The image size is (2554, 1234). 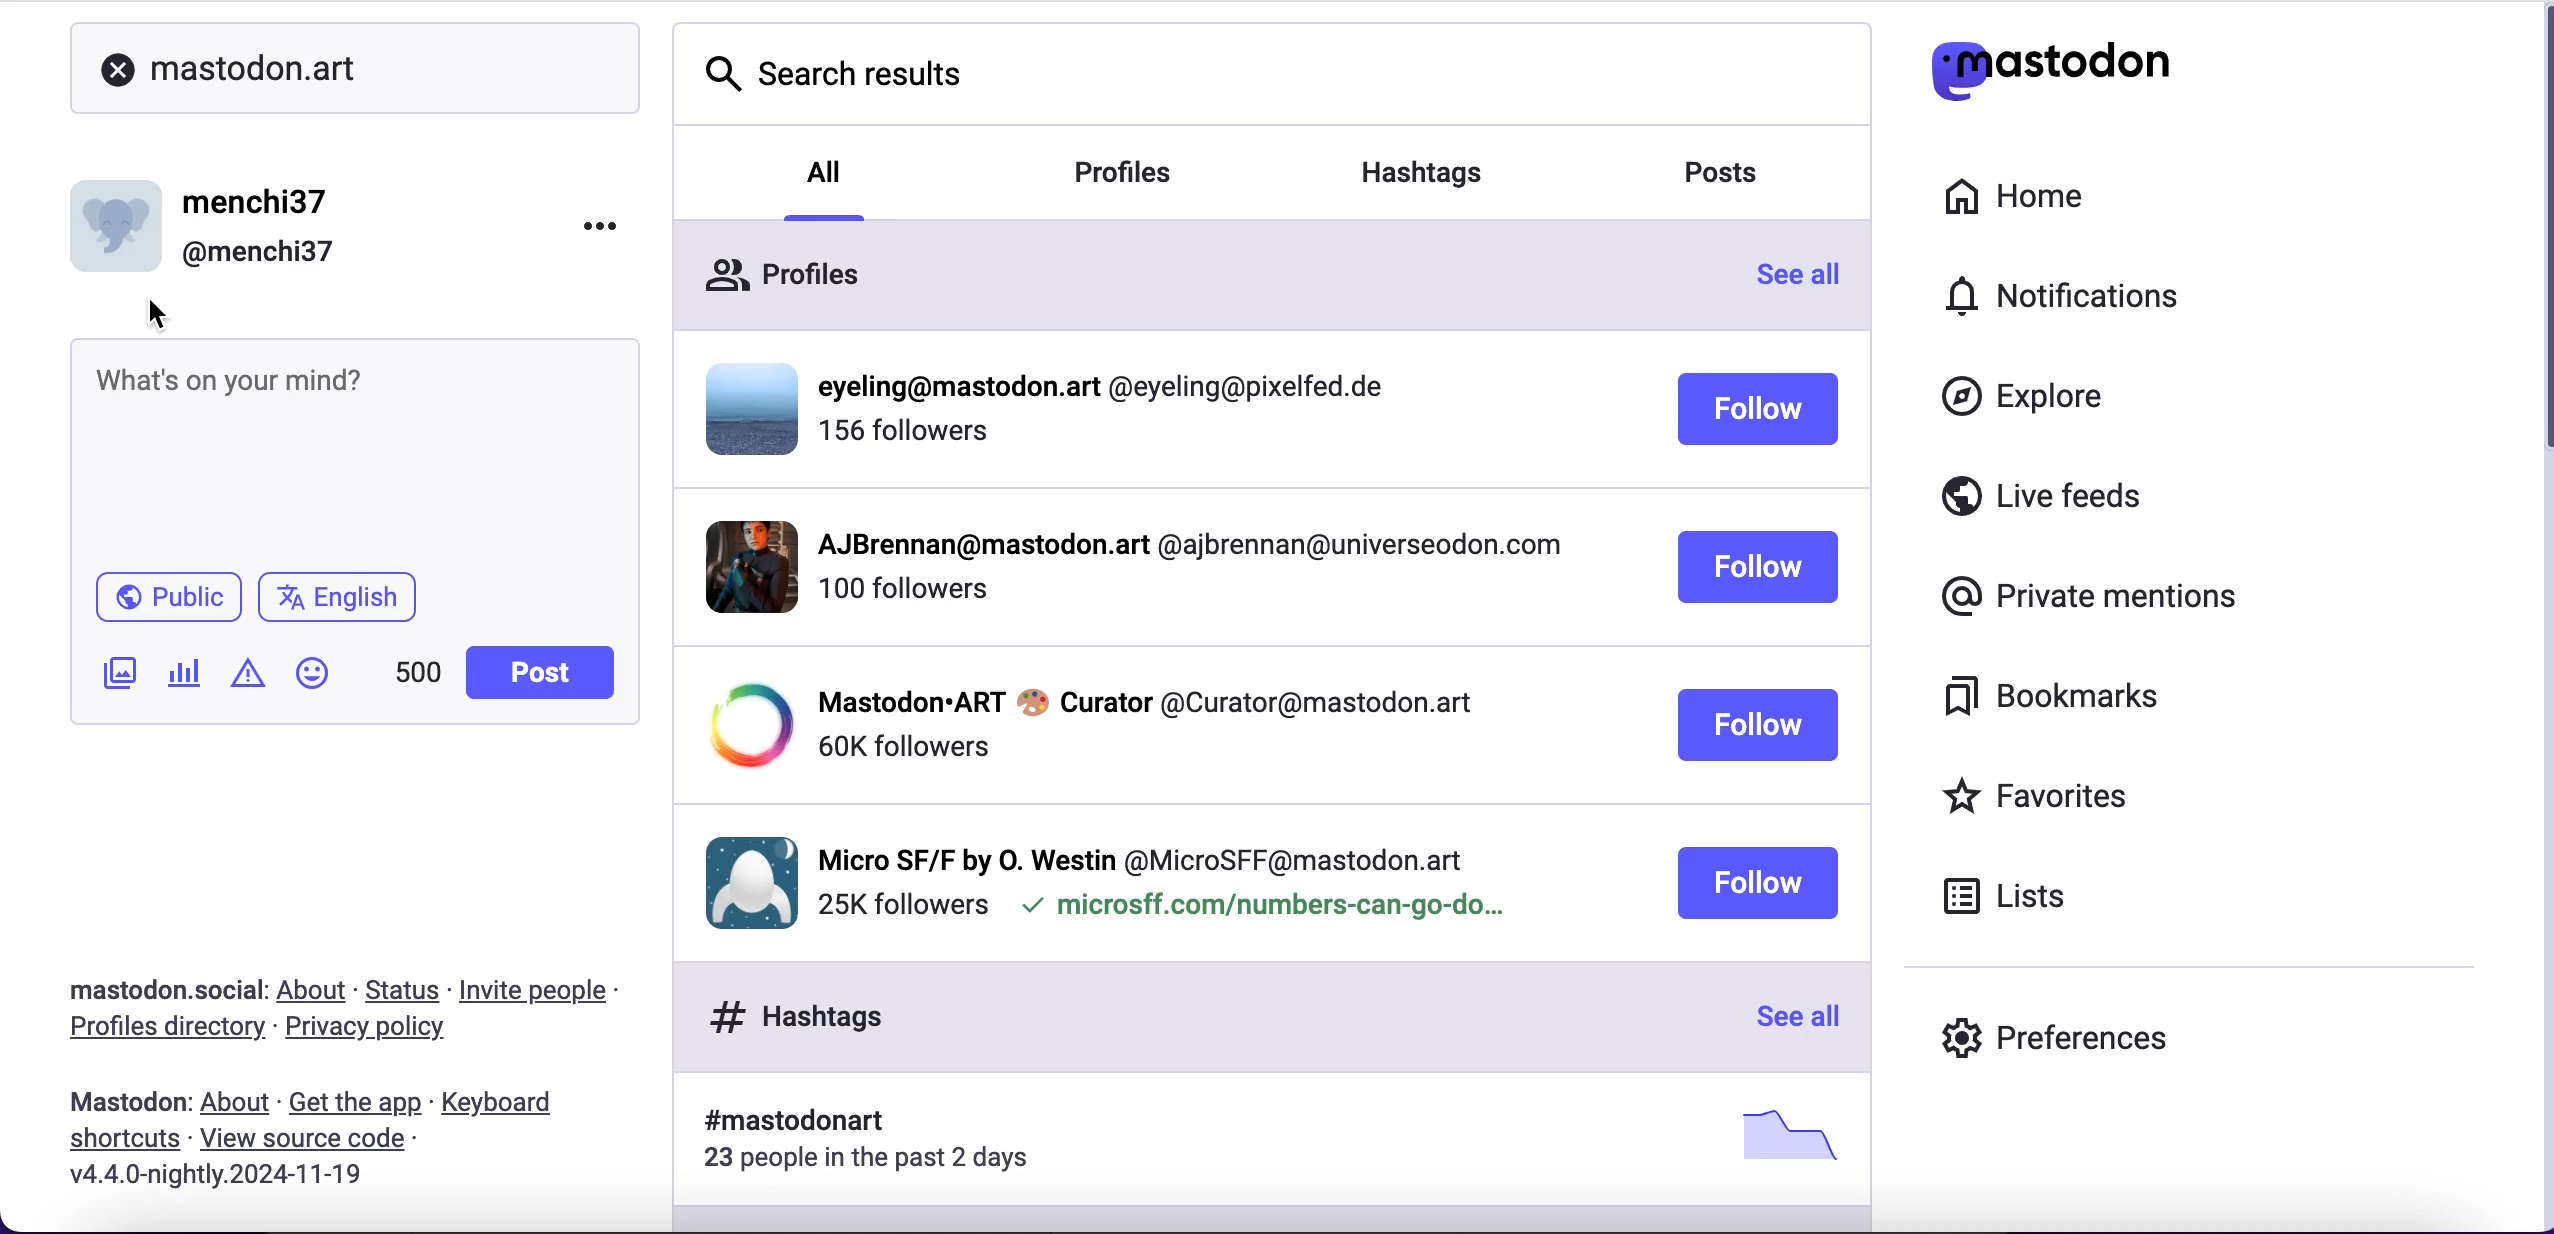 I want to click on profile, so click(x=1111, y=889).